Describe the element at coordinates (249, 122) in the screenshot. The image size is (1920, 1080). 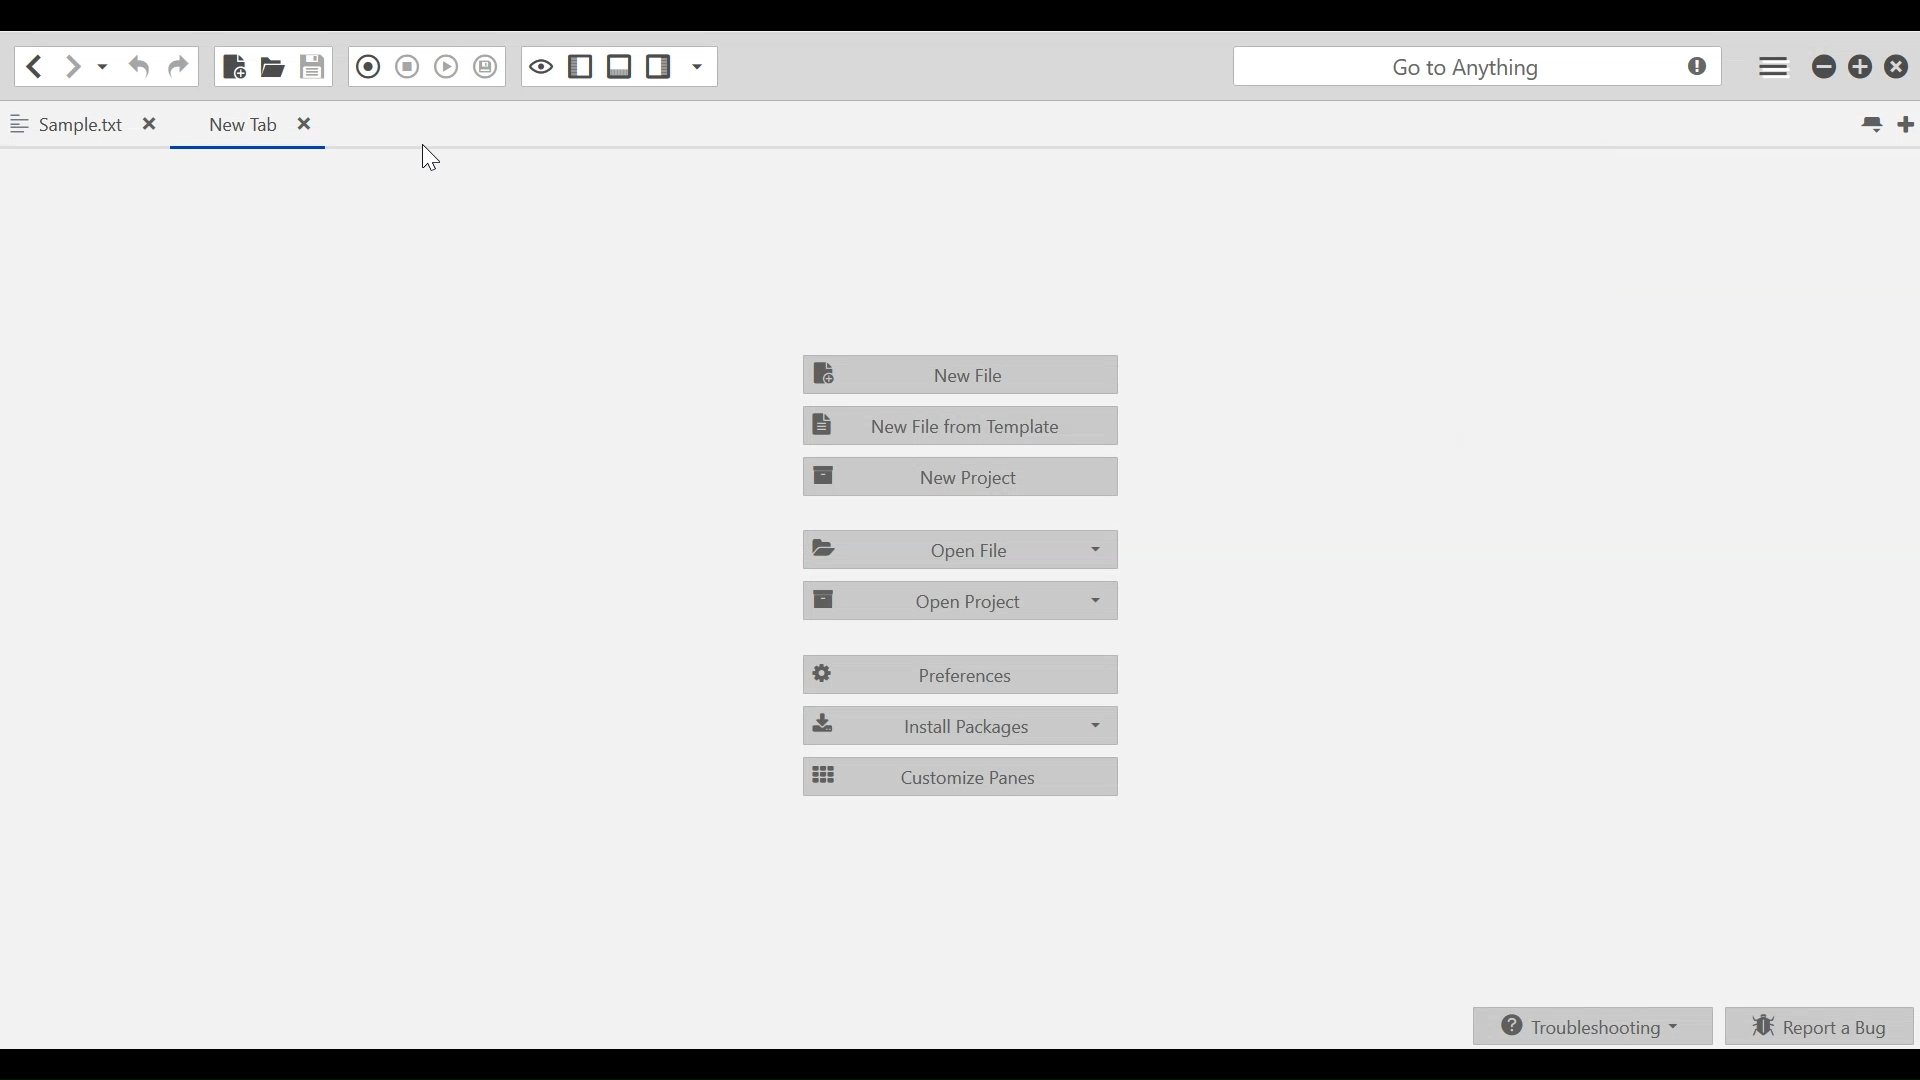
I see `Current tab` at that location.